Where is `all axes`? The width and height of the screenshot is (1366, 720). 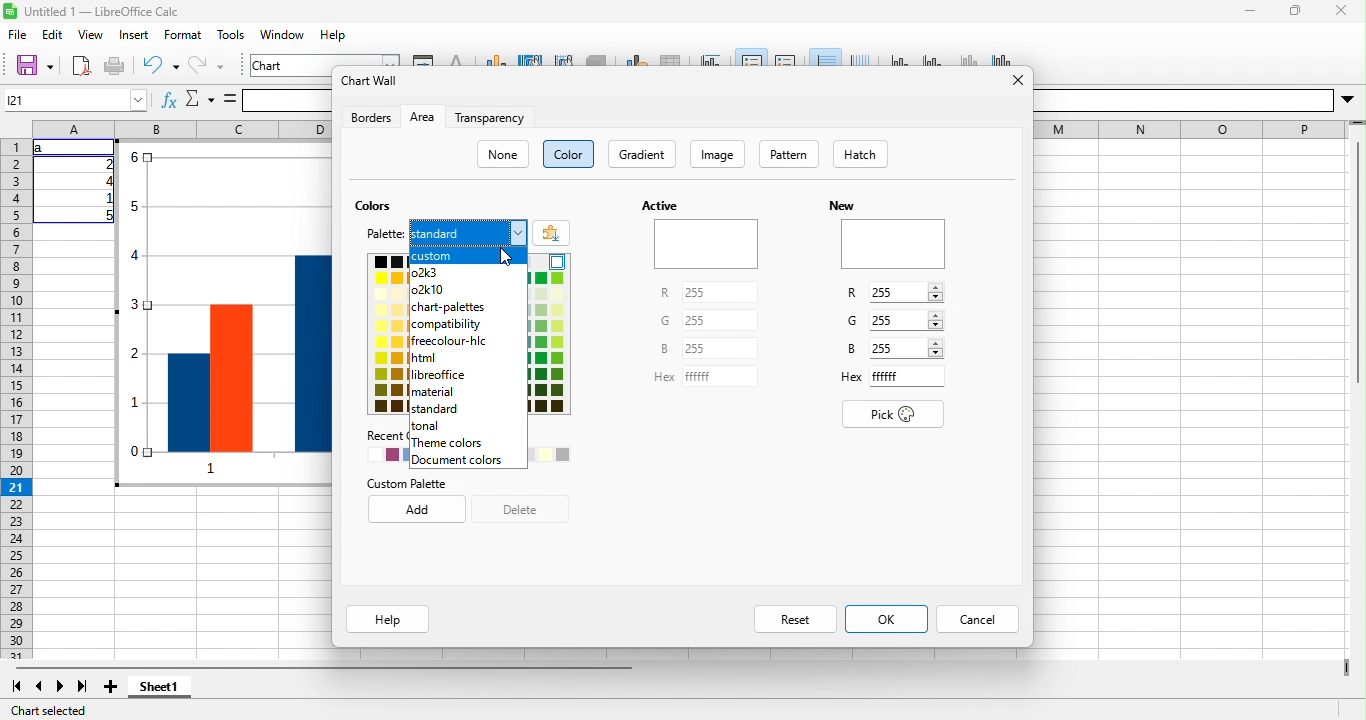
all axes is located at coordinates (999, 58).